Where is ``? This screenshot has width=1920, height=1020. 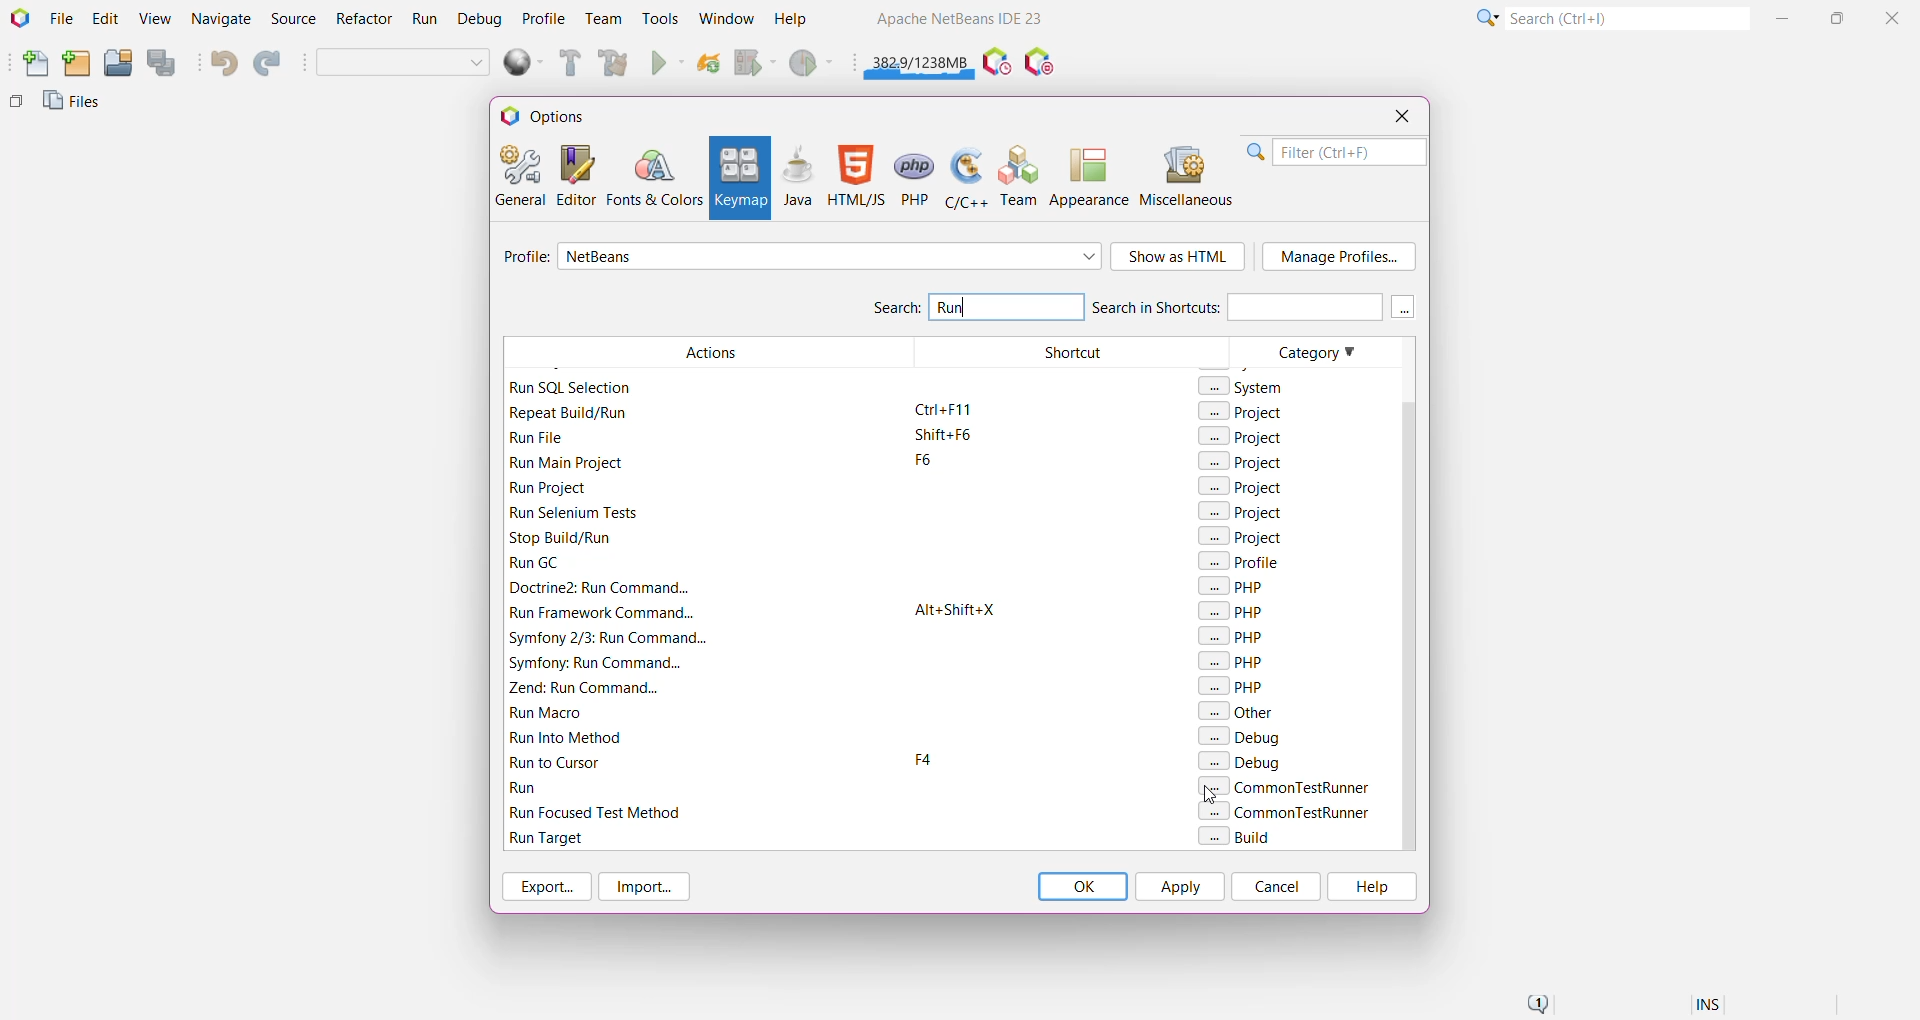
 is located at coordinates (16, 106).